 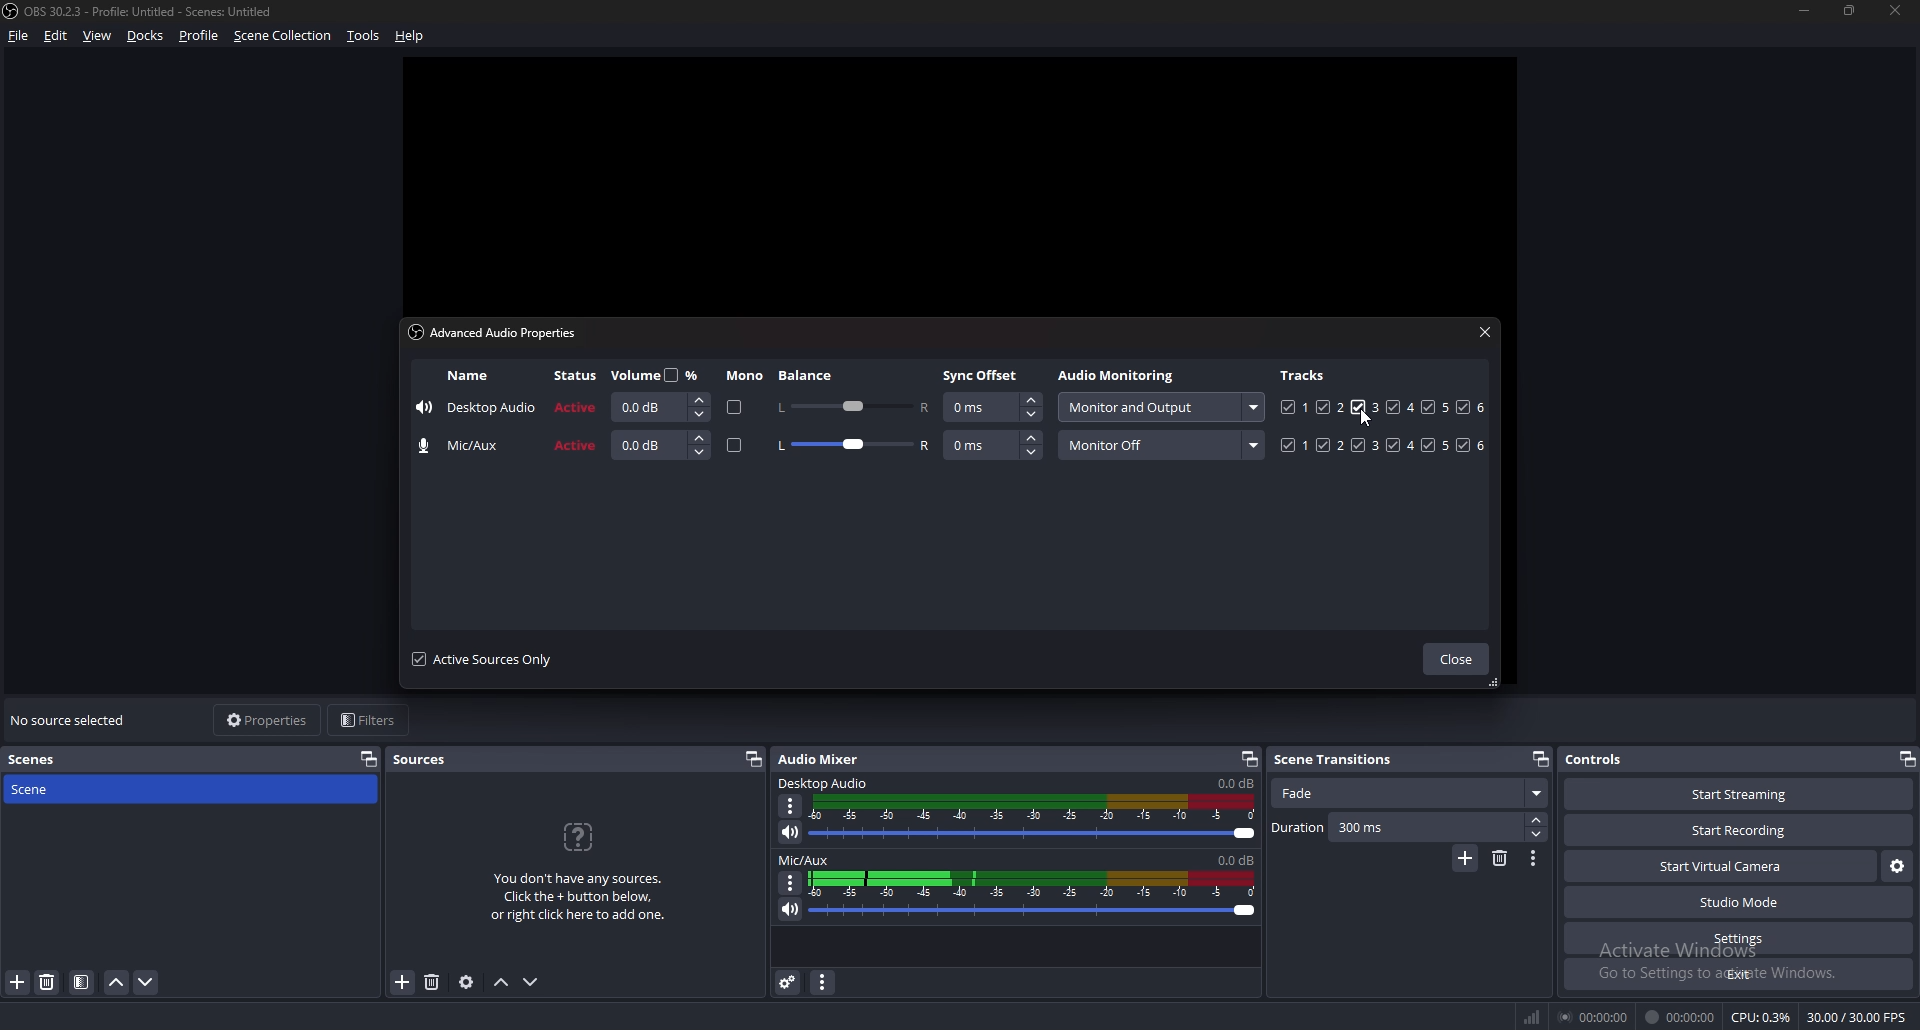 What do you see at coordinates (47, 790) in the screenshot?
I see `scene` at bounding box center [47, 790].